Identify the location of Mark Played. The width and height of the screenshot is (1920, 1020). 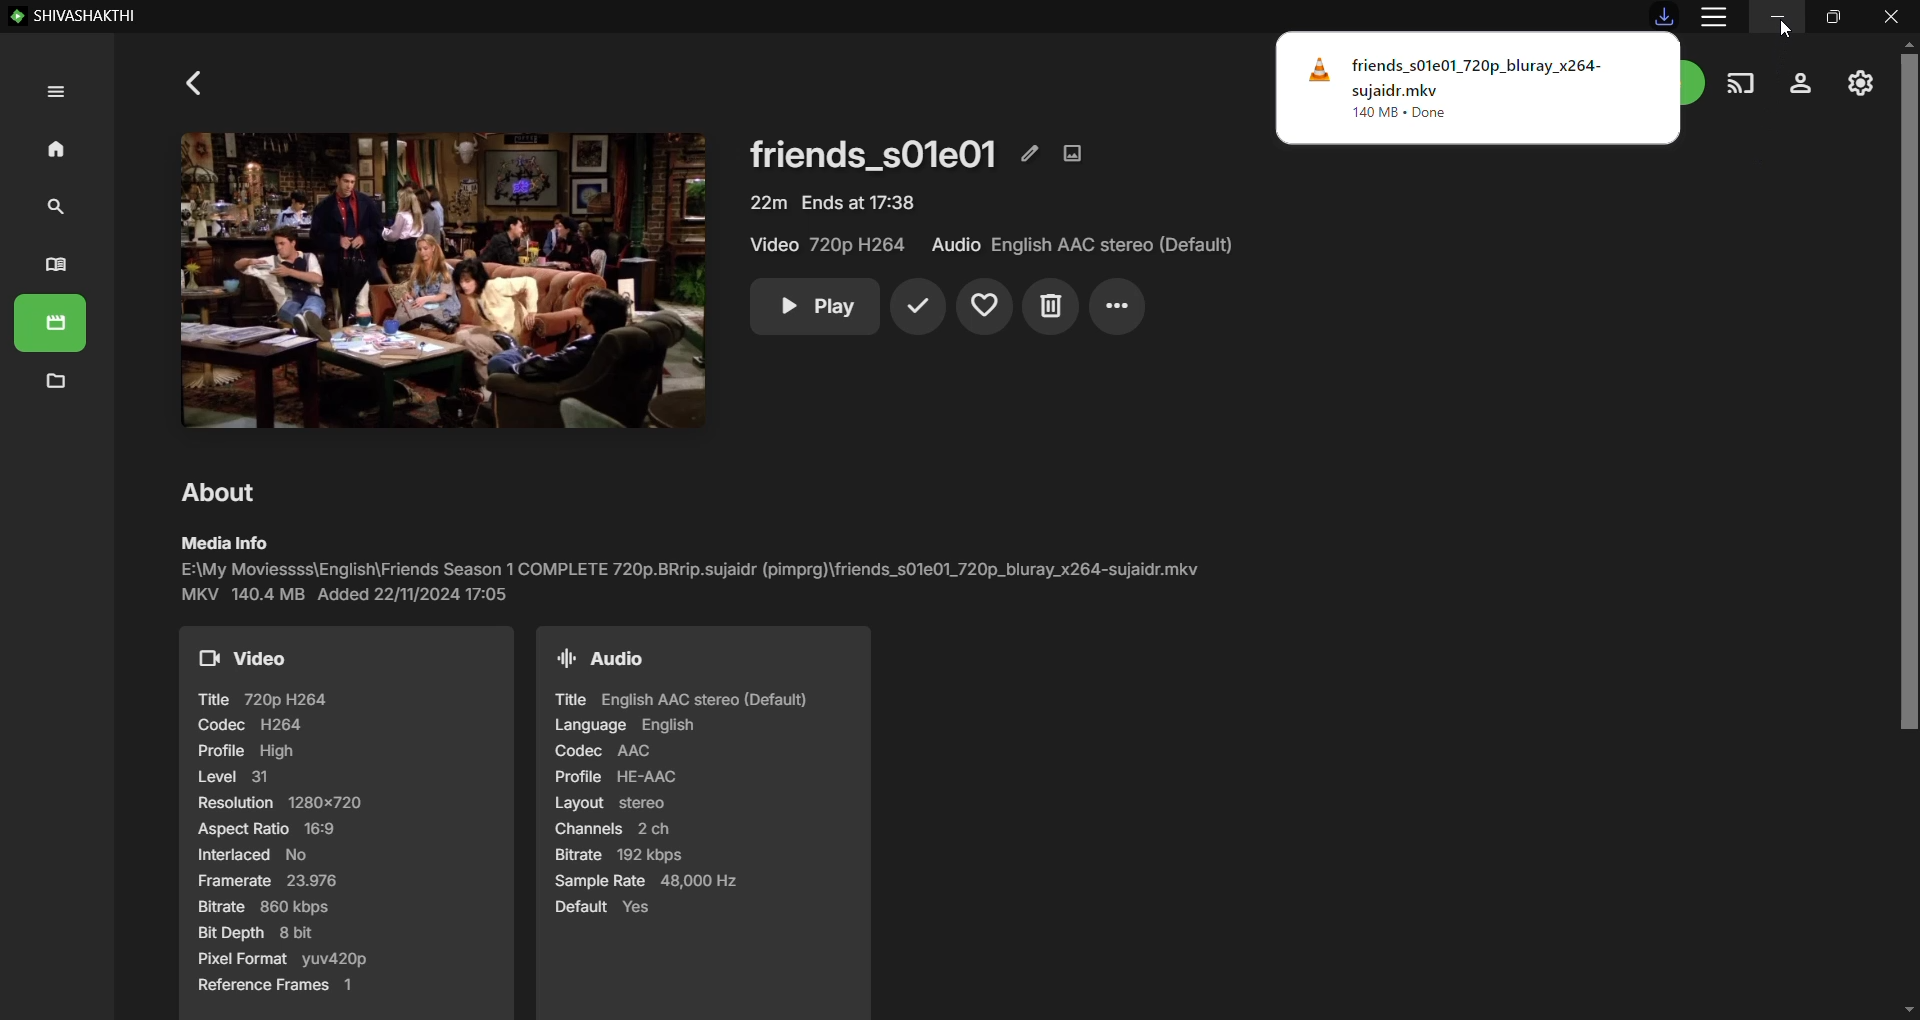
(917, 307).